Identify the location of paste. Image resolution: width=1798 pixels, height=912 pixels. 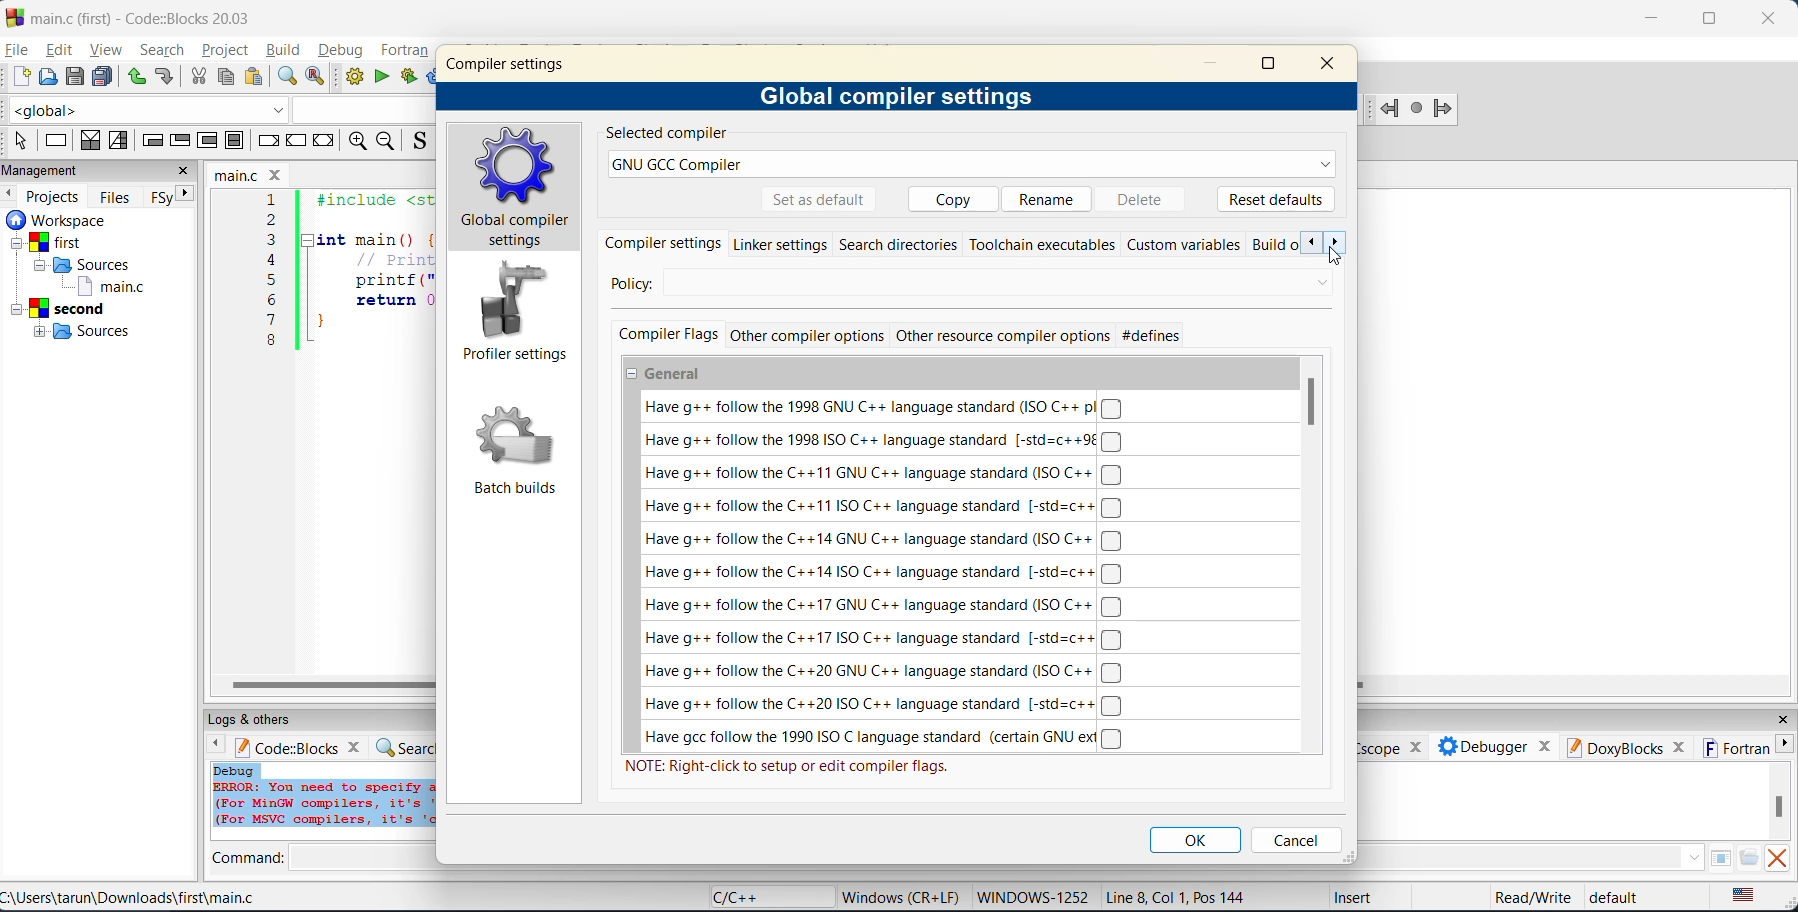
(256, 78).